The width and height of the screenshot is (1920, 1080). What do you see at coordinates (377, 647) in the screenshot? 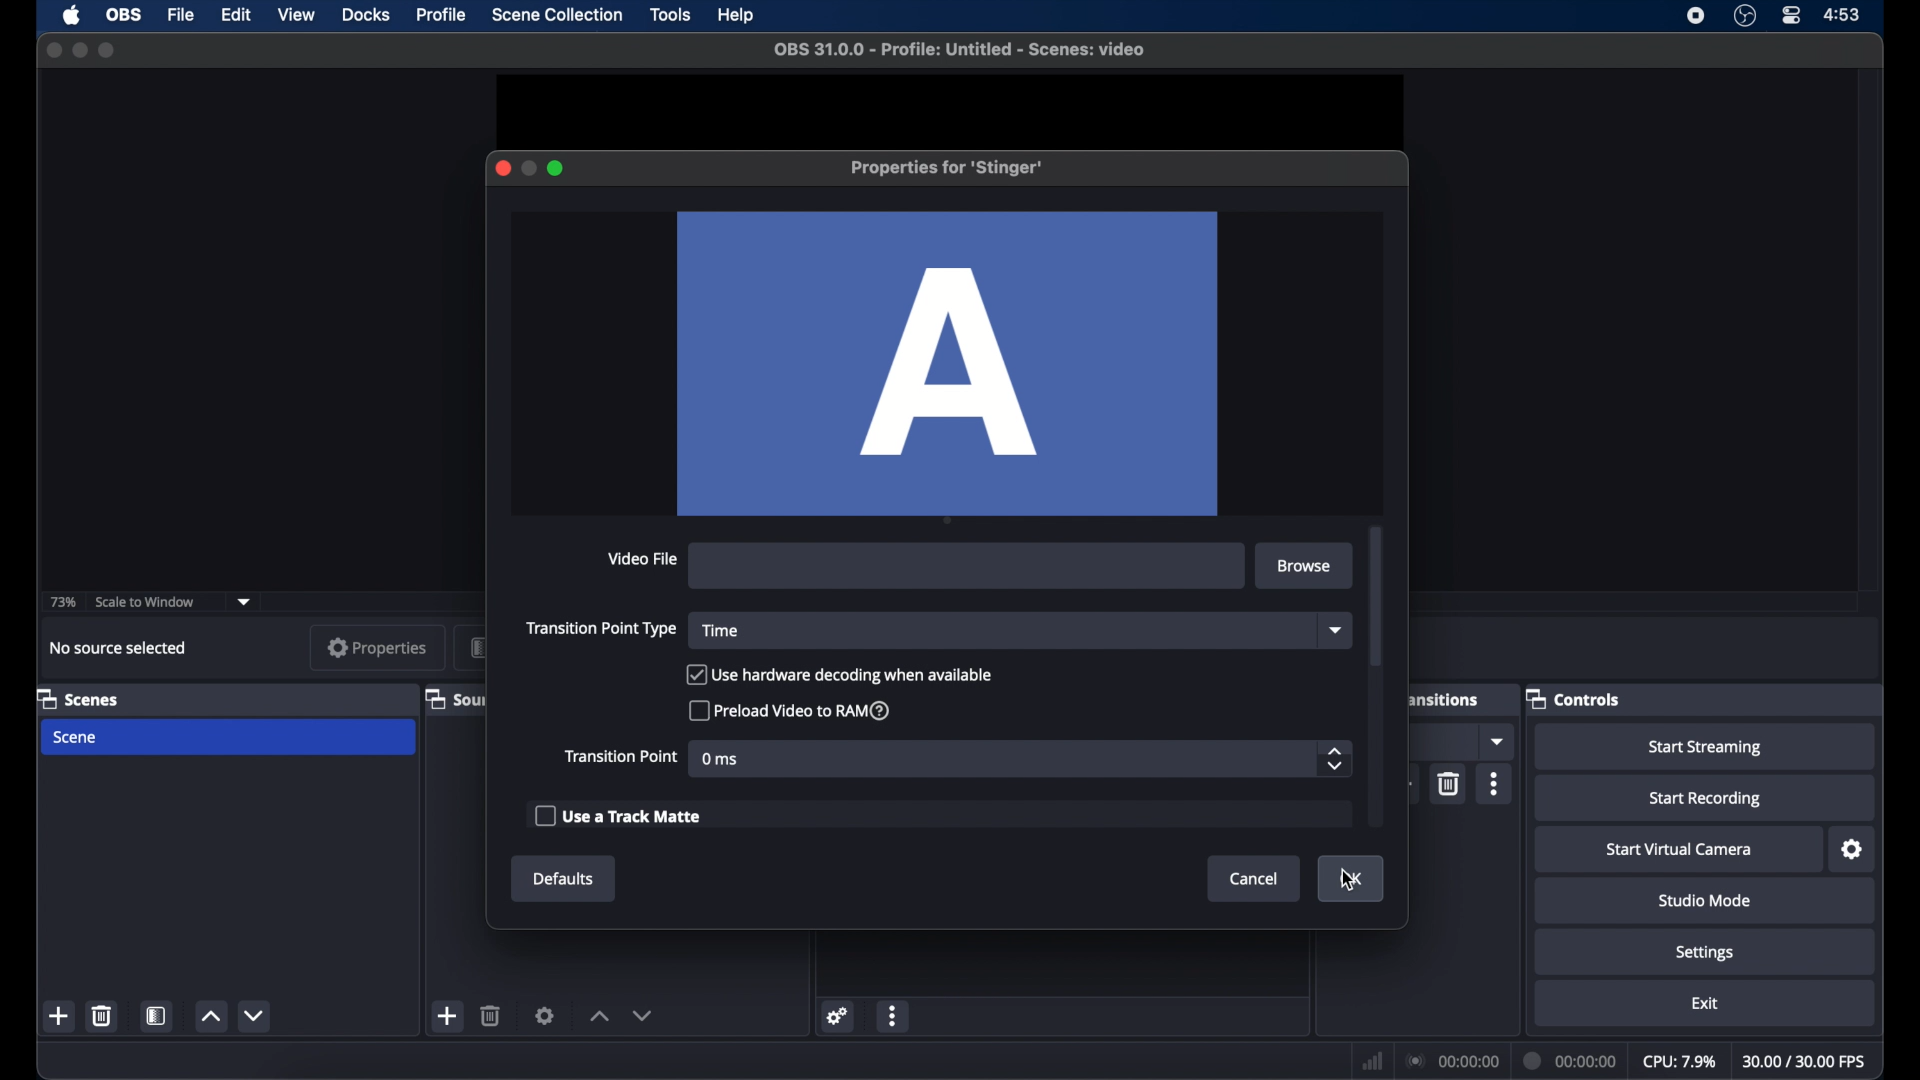
I see `properties` at bounding box center [377, 647].